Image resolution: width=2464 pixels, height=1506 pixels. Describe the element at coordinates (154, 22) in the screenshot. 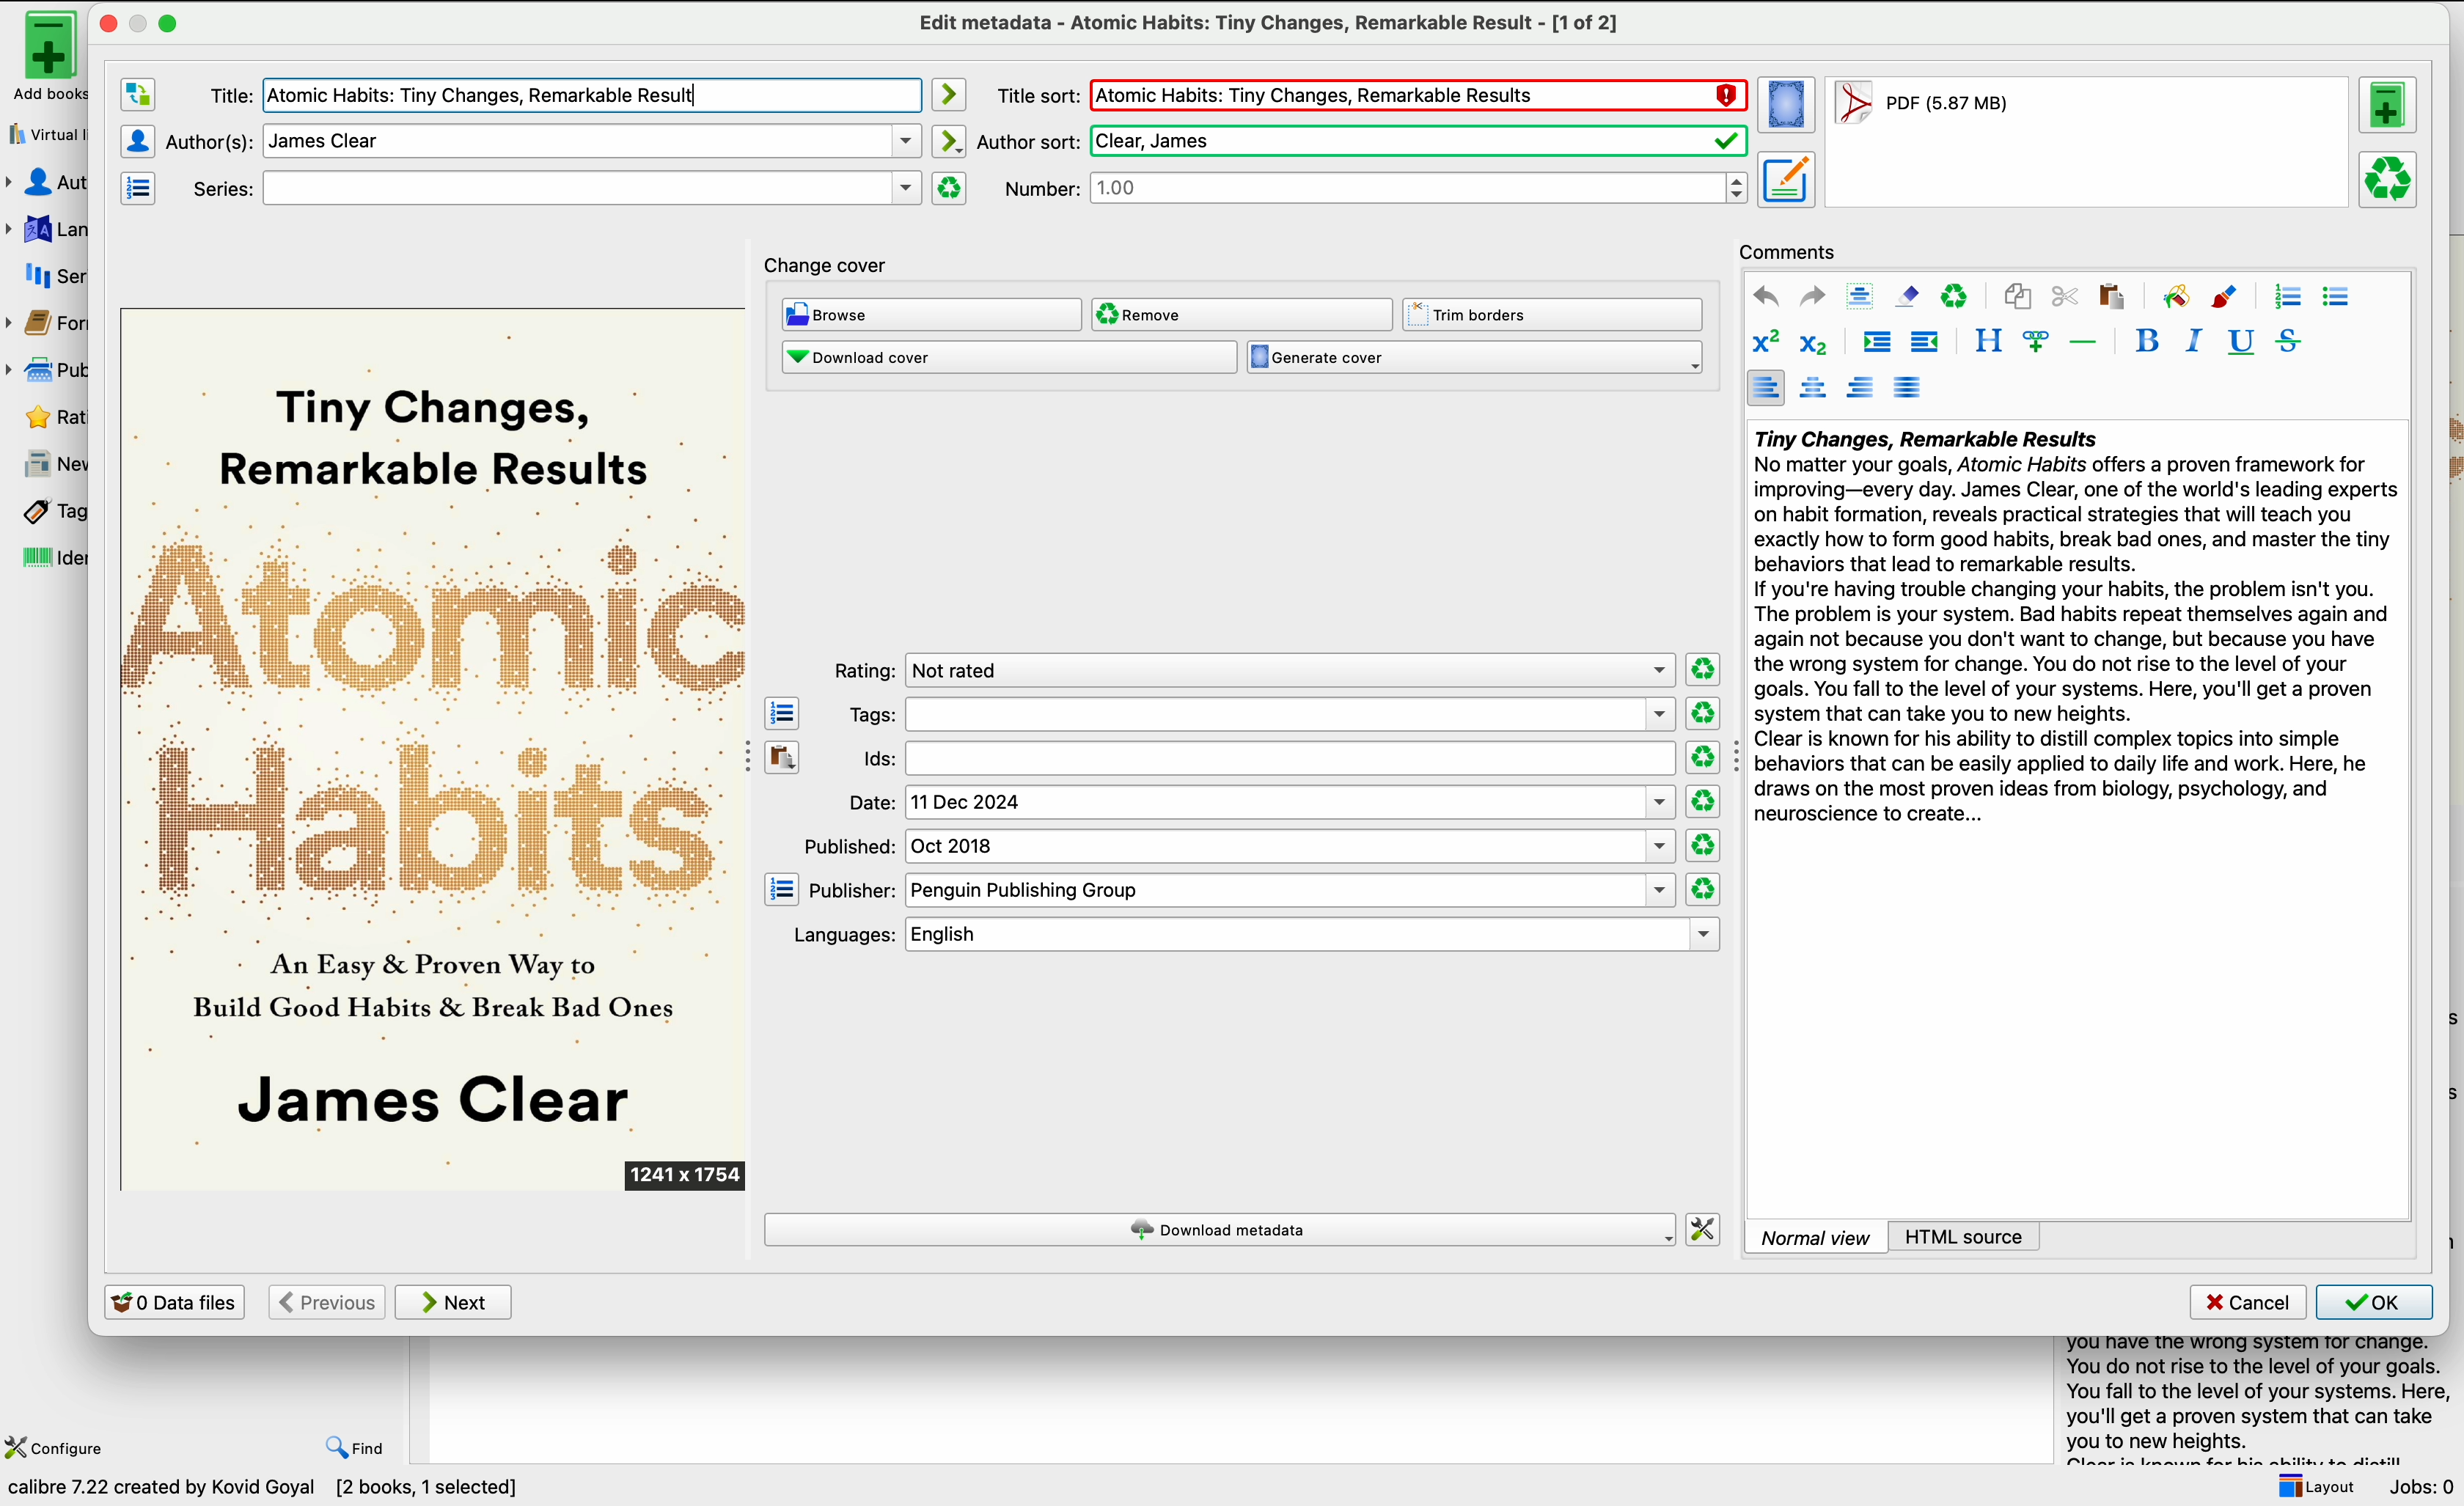

I see `maximize window` at that location.